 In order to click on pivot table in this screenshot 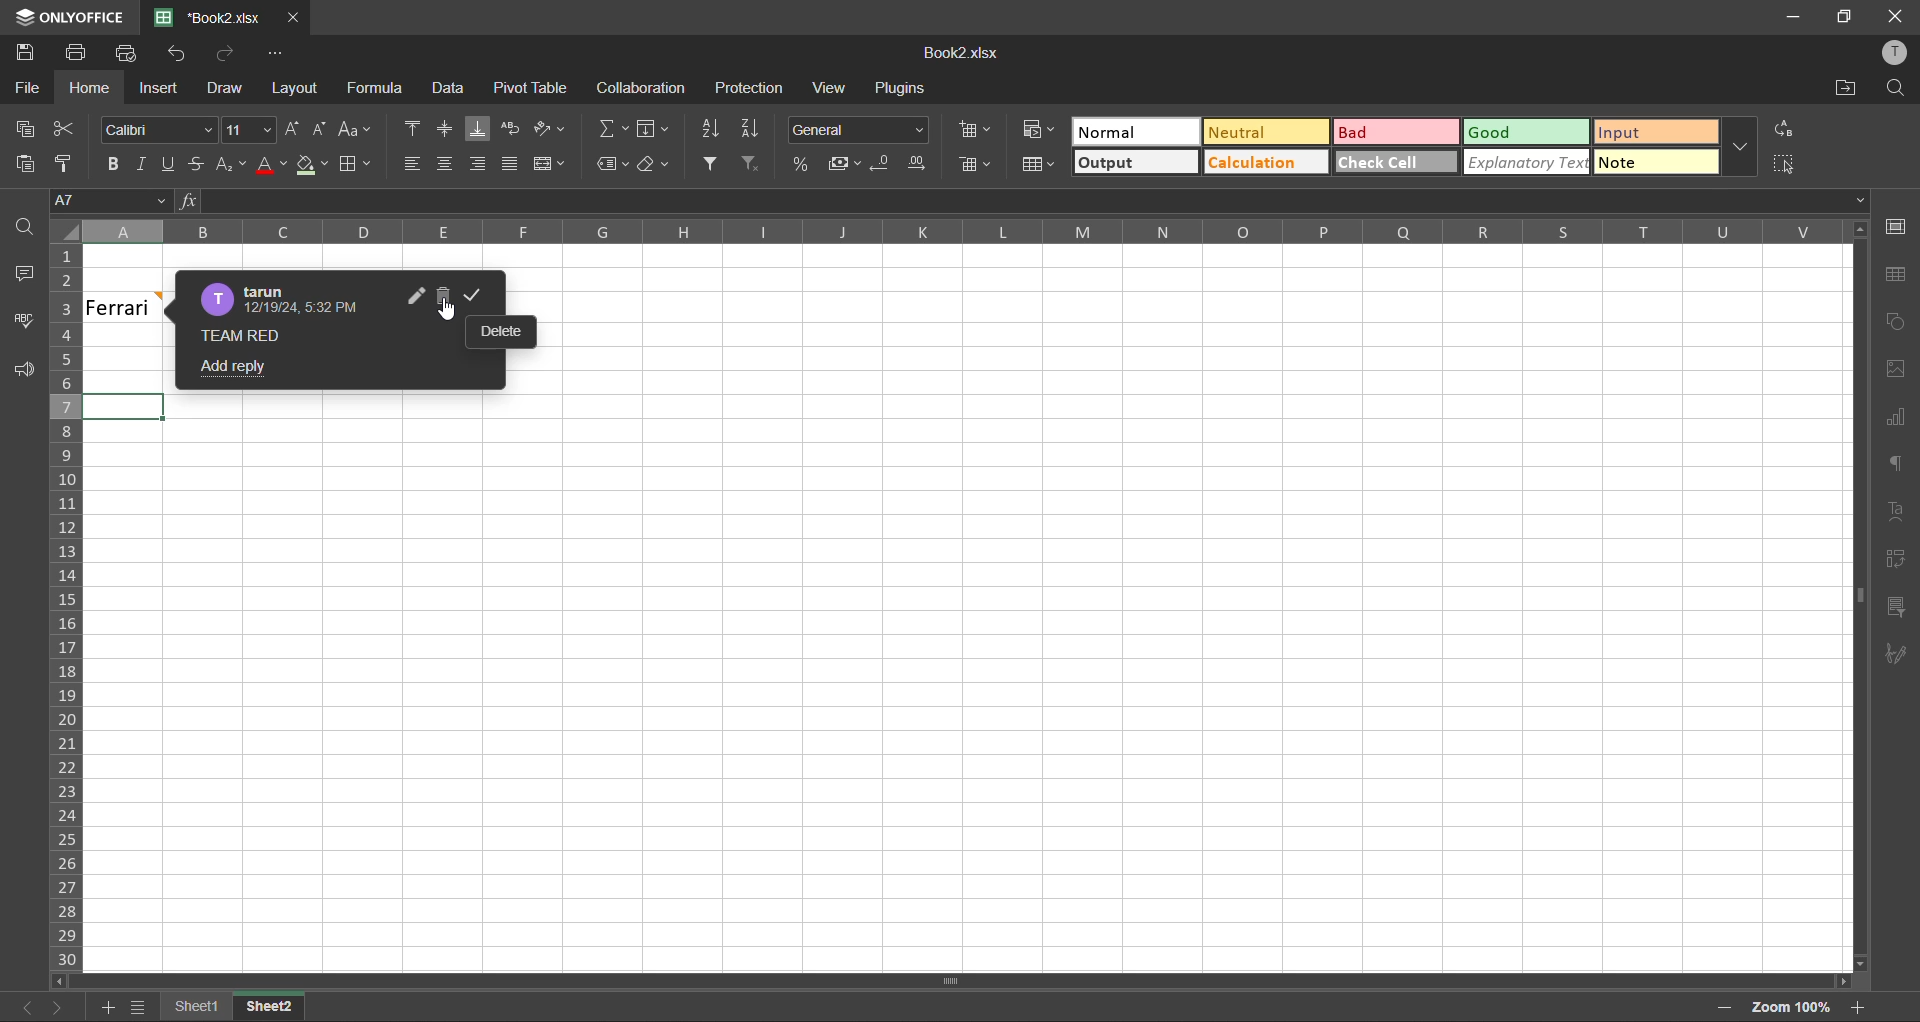, I will do `click(1894, 561)`.